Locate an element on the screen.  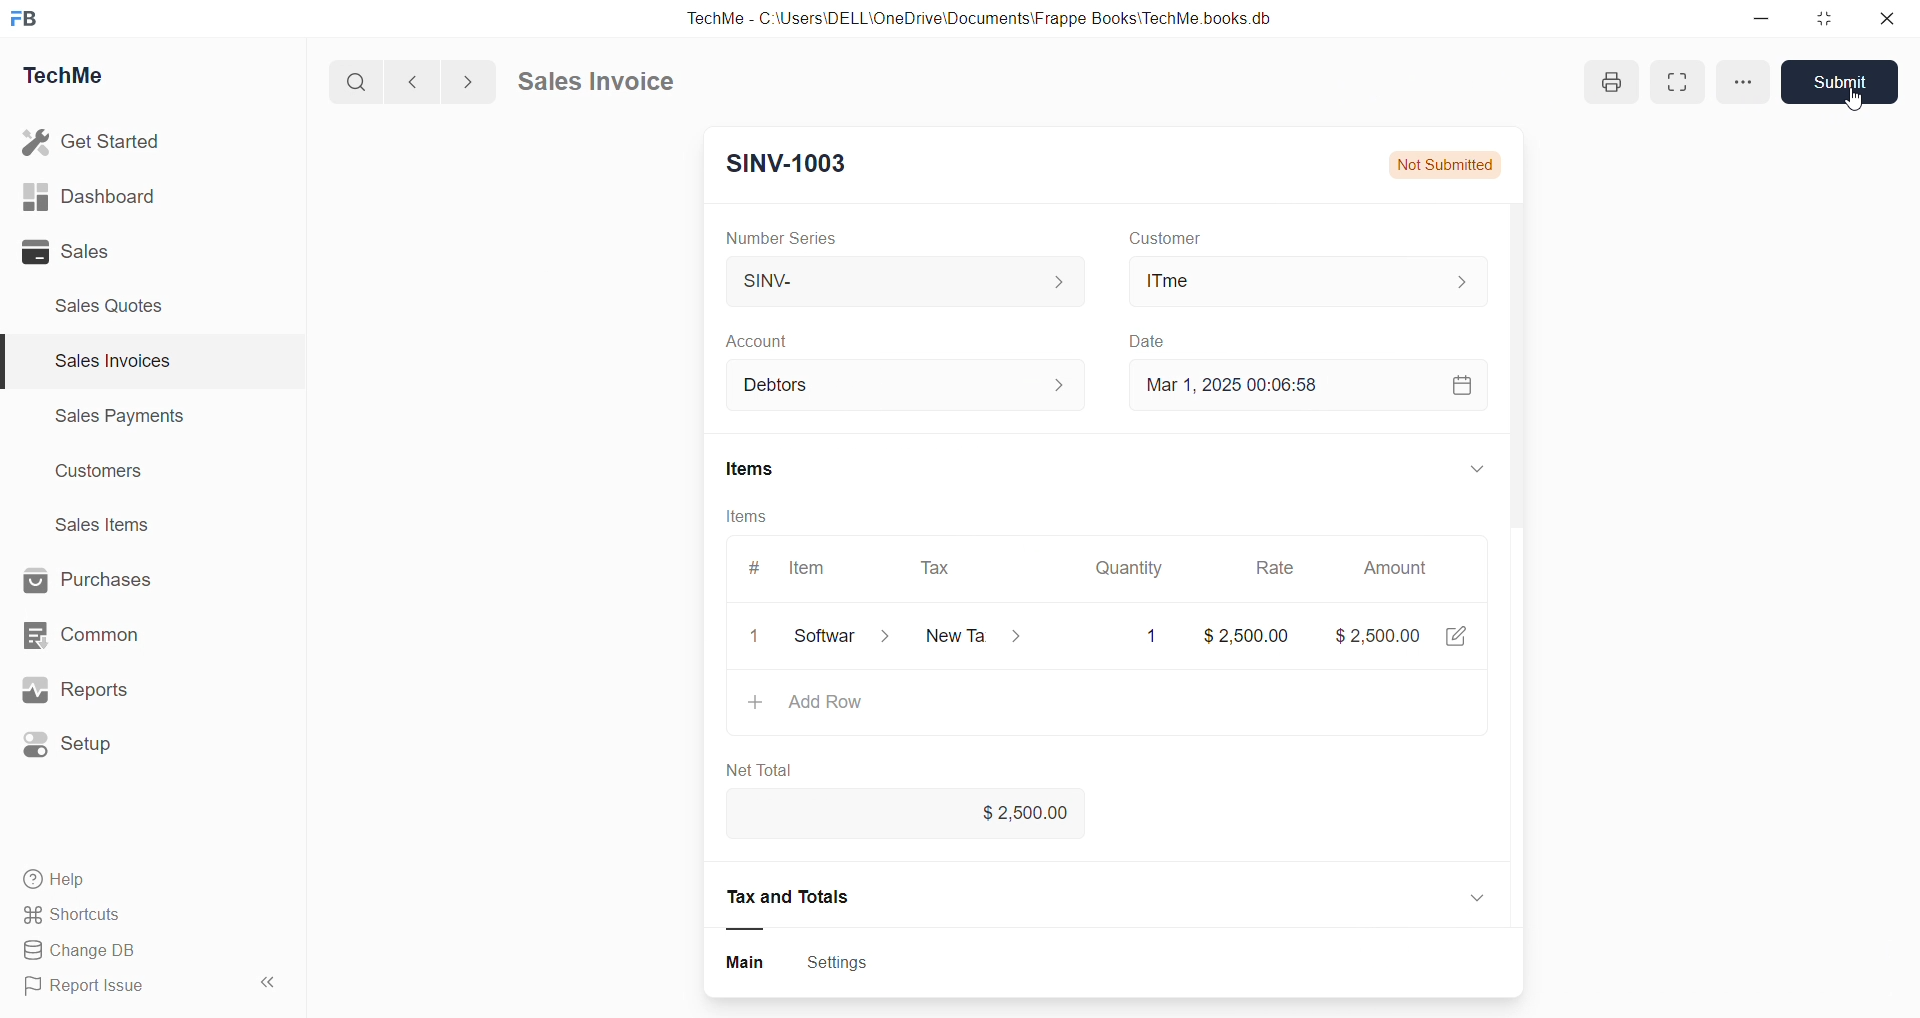
print is located at coordinates (1608, 81).